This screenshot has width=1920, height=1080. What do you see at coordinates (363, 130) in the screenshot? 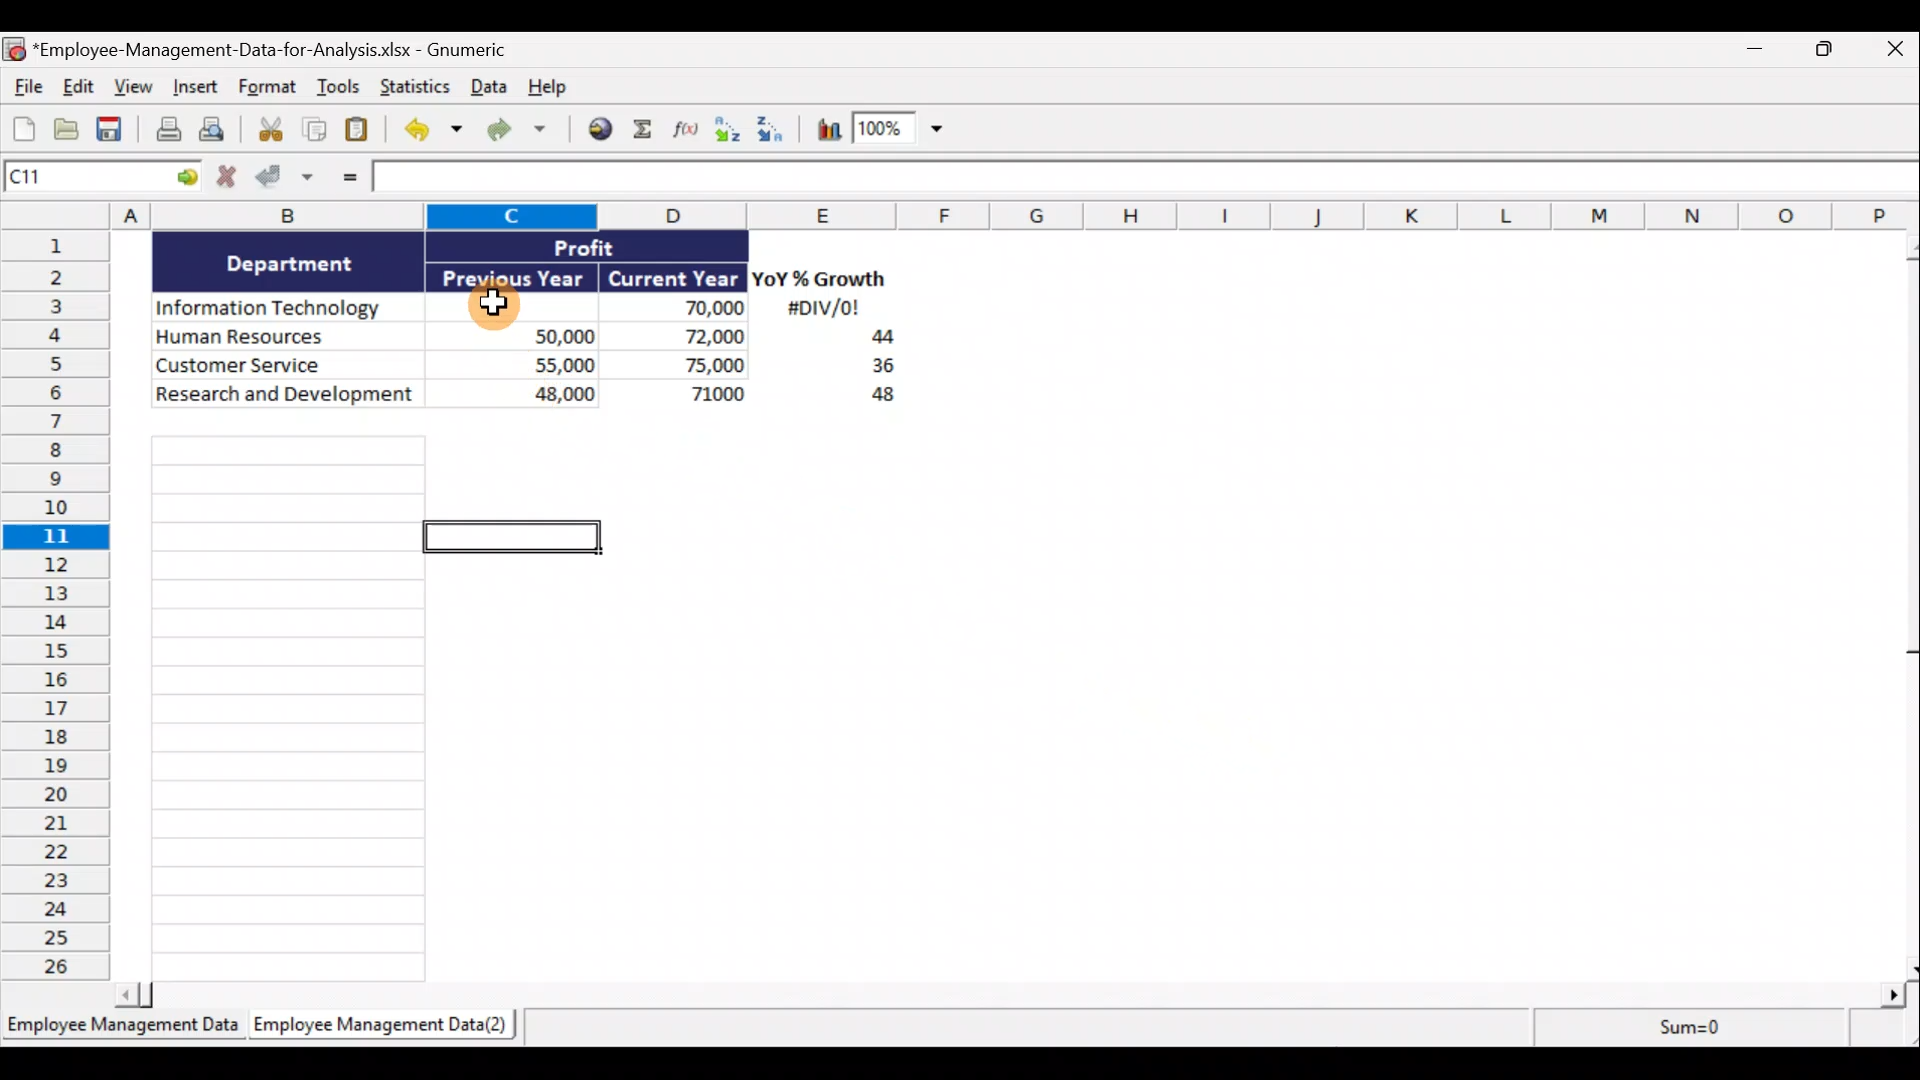
I see `Paste clipboard` at bounding box center [363, 130].